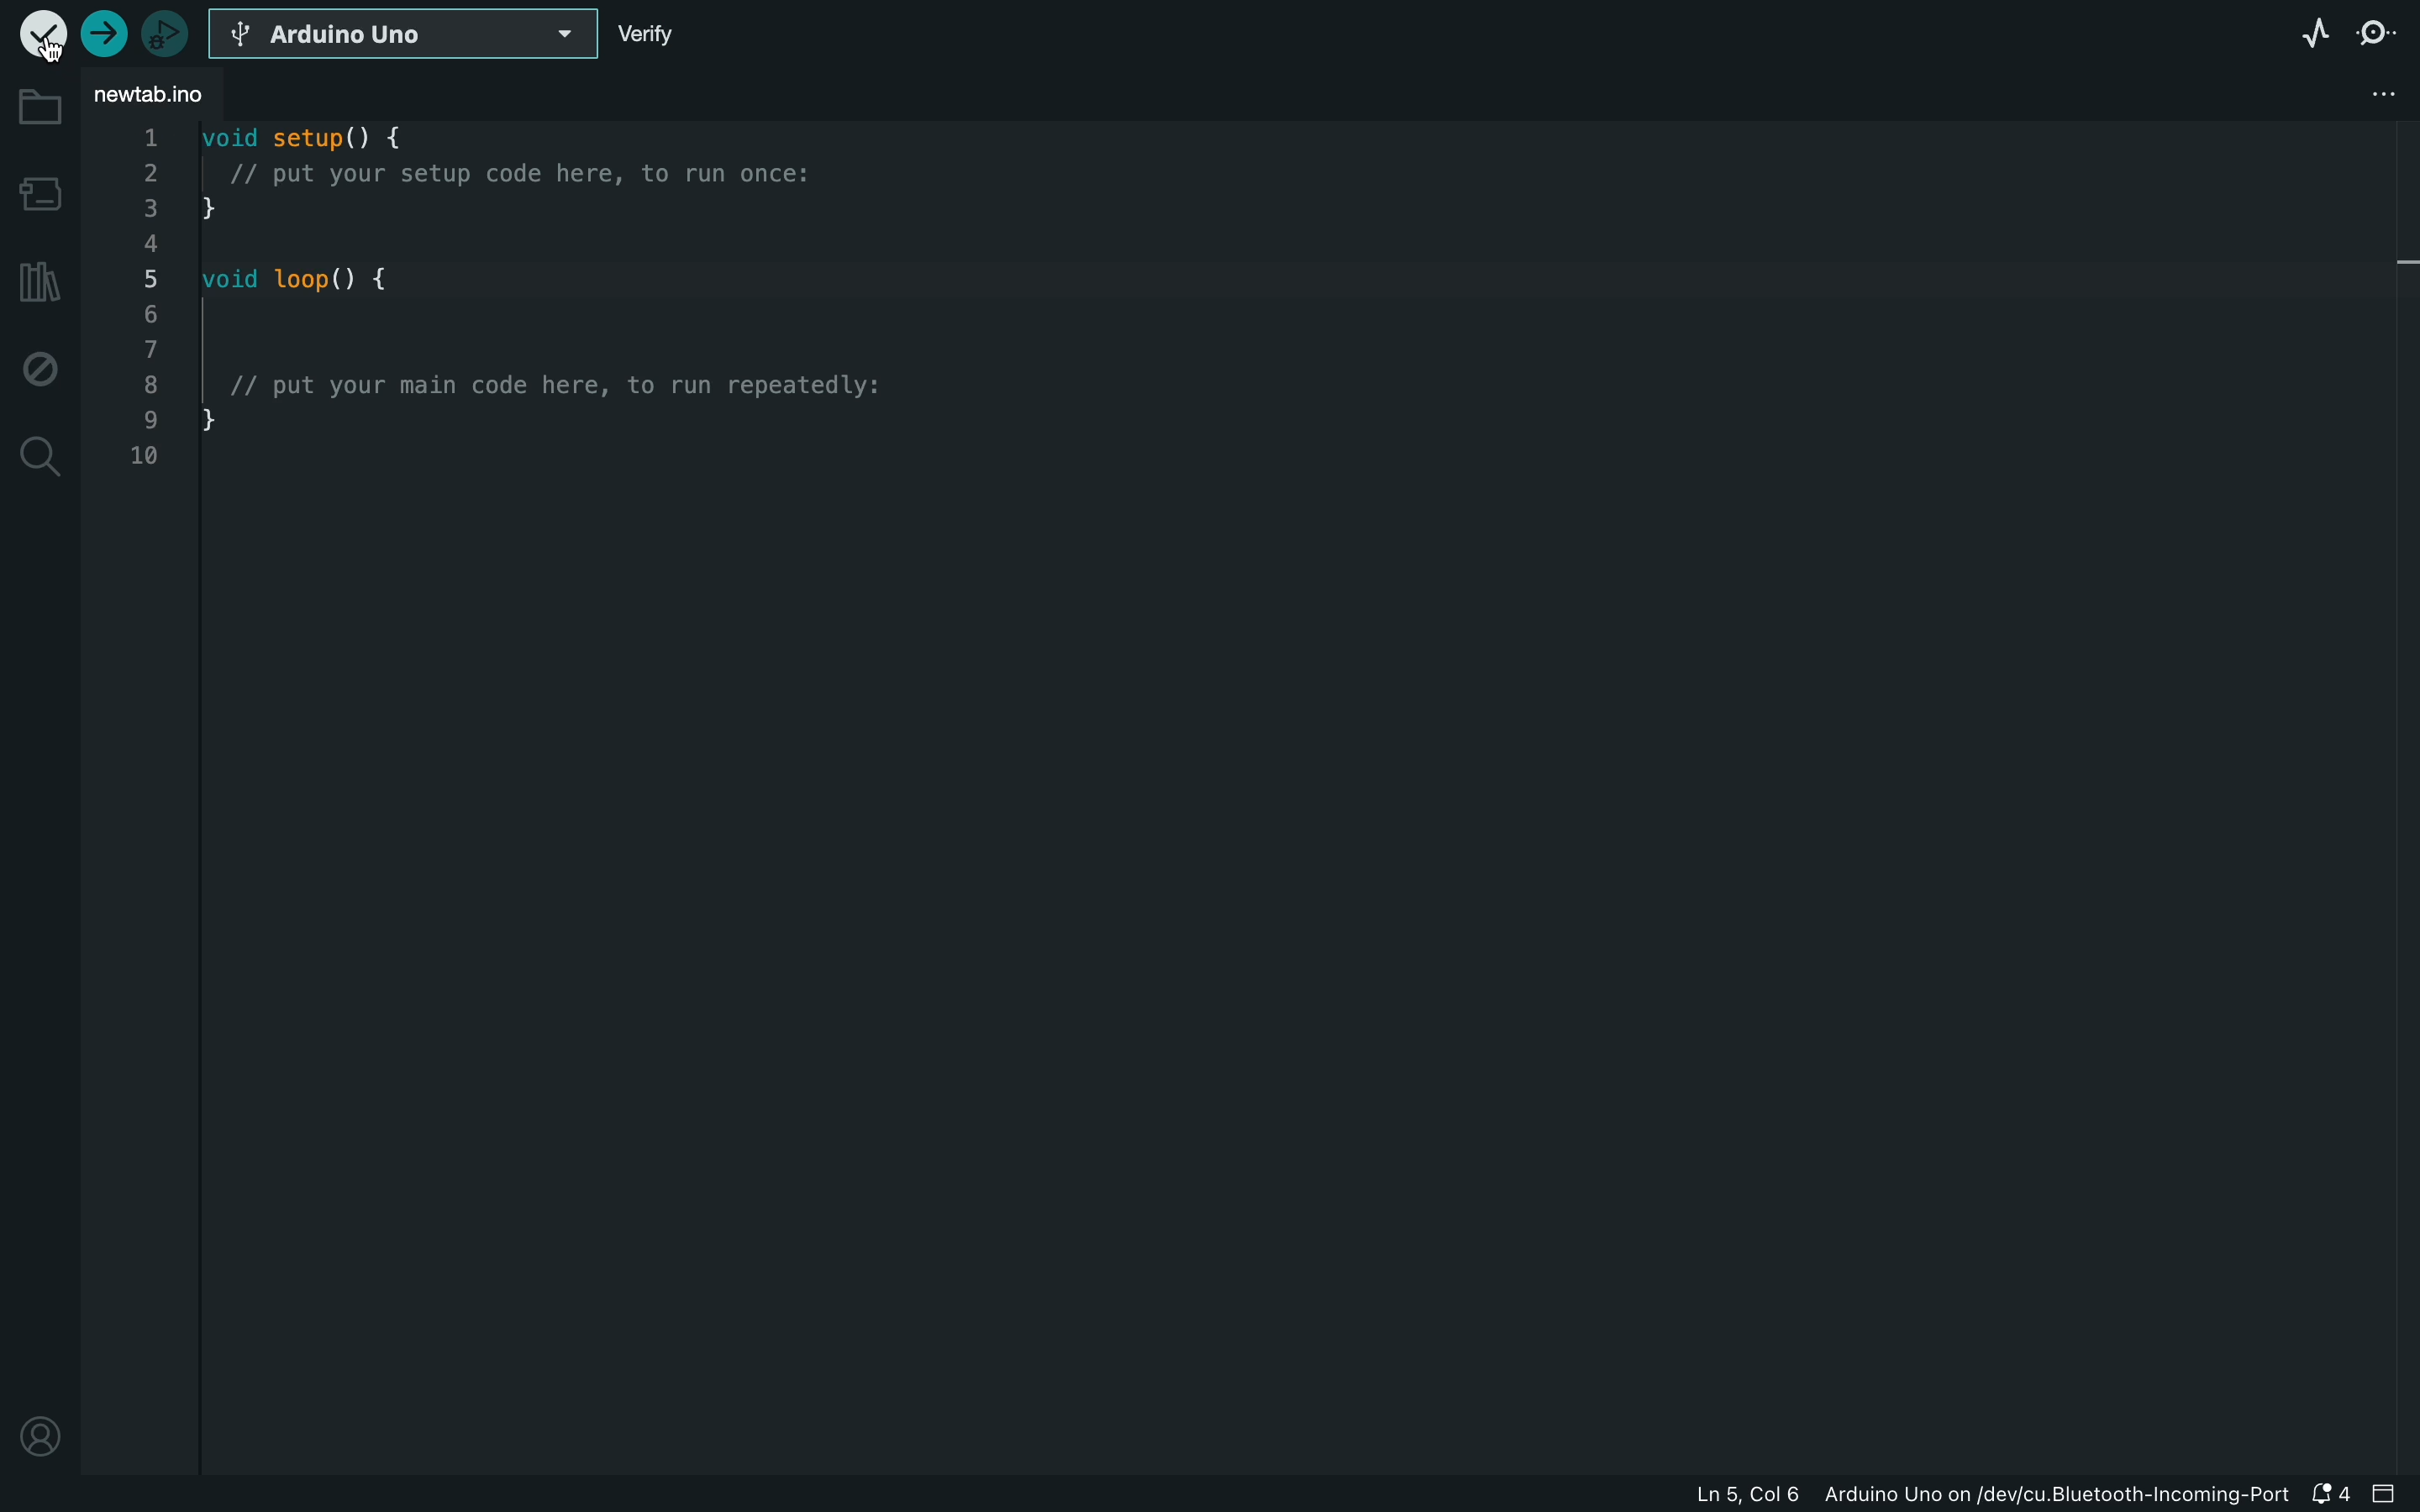 The height and width of the screenshot is (1512, 2420). I want to click on file setting, so click(2331, 90).